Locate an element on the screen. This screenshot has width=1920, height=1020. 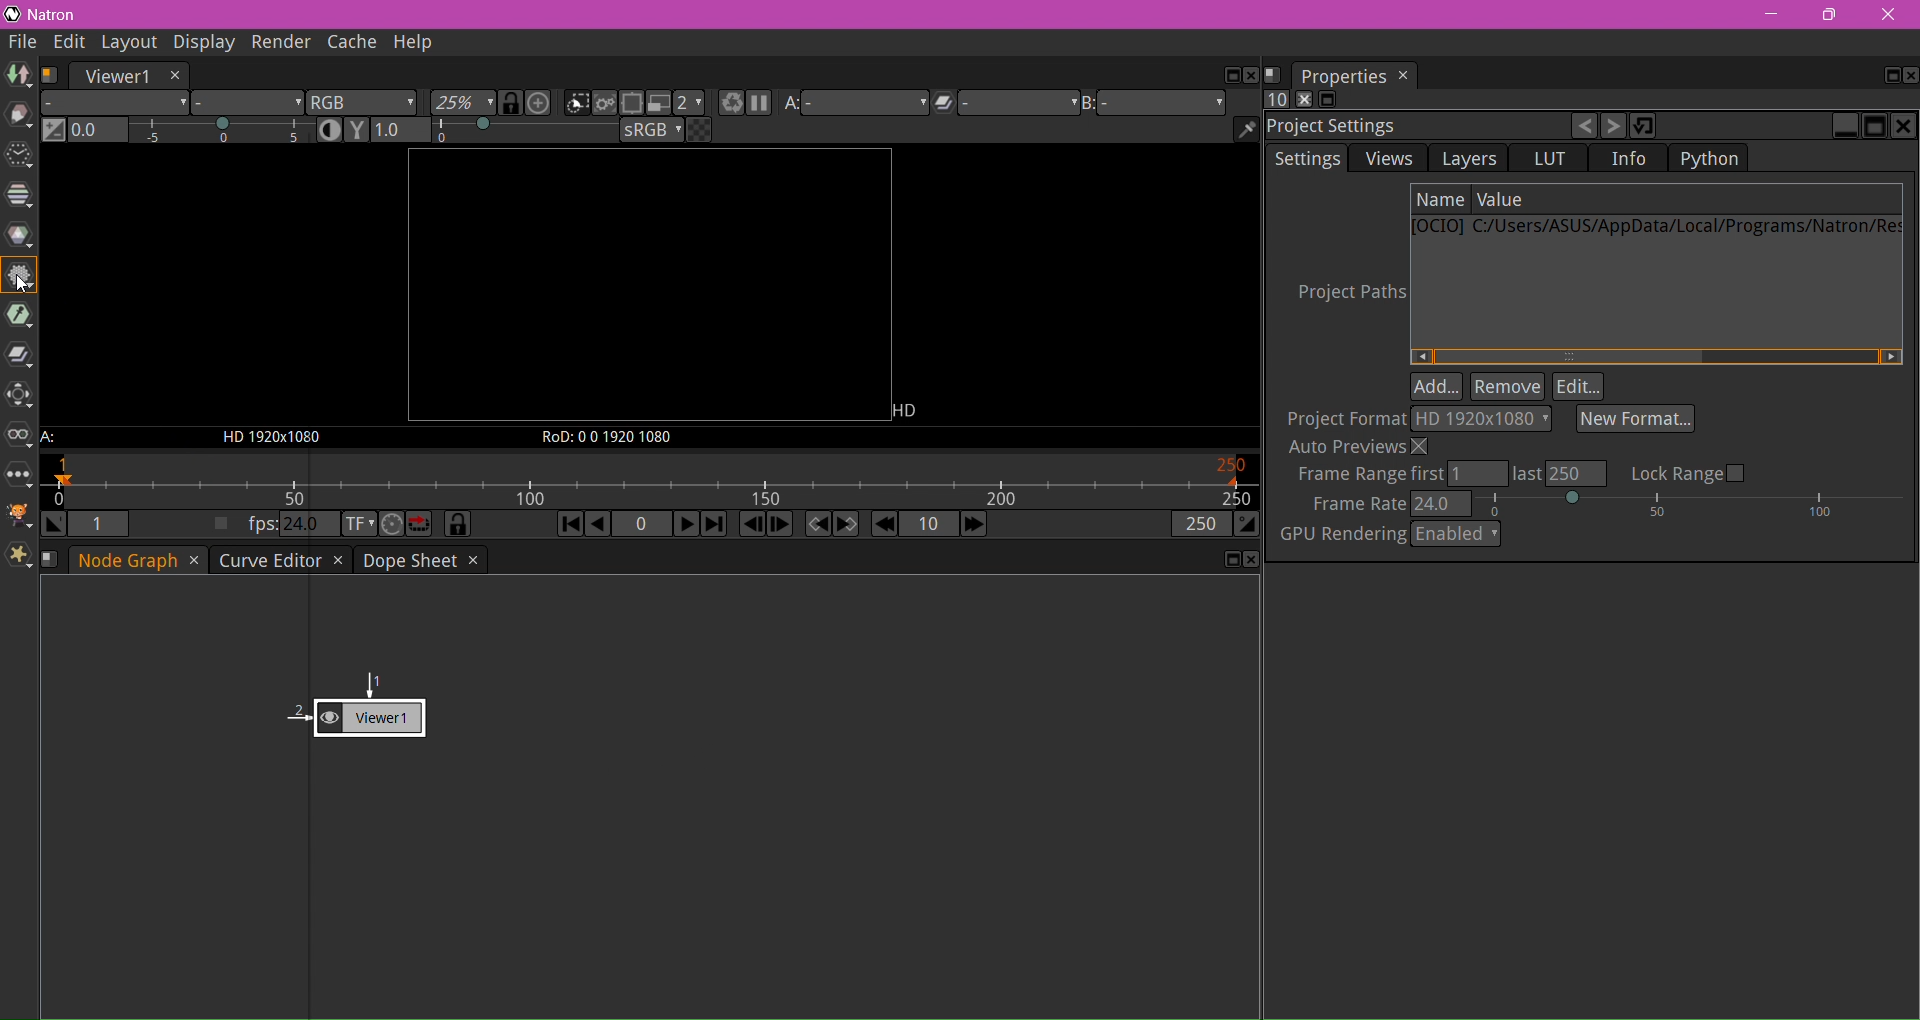
The operator applied between viewer inputs A and B is located at coordinates (1002, 106).